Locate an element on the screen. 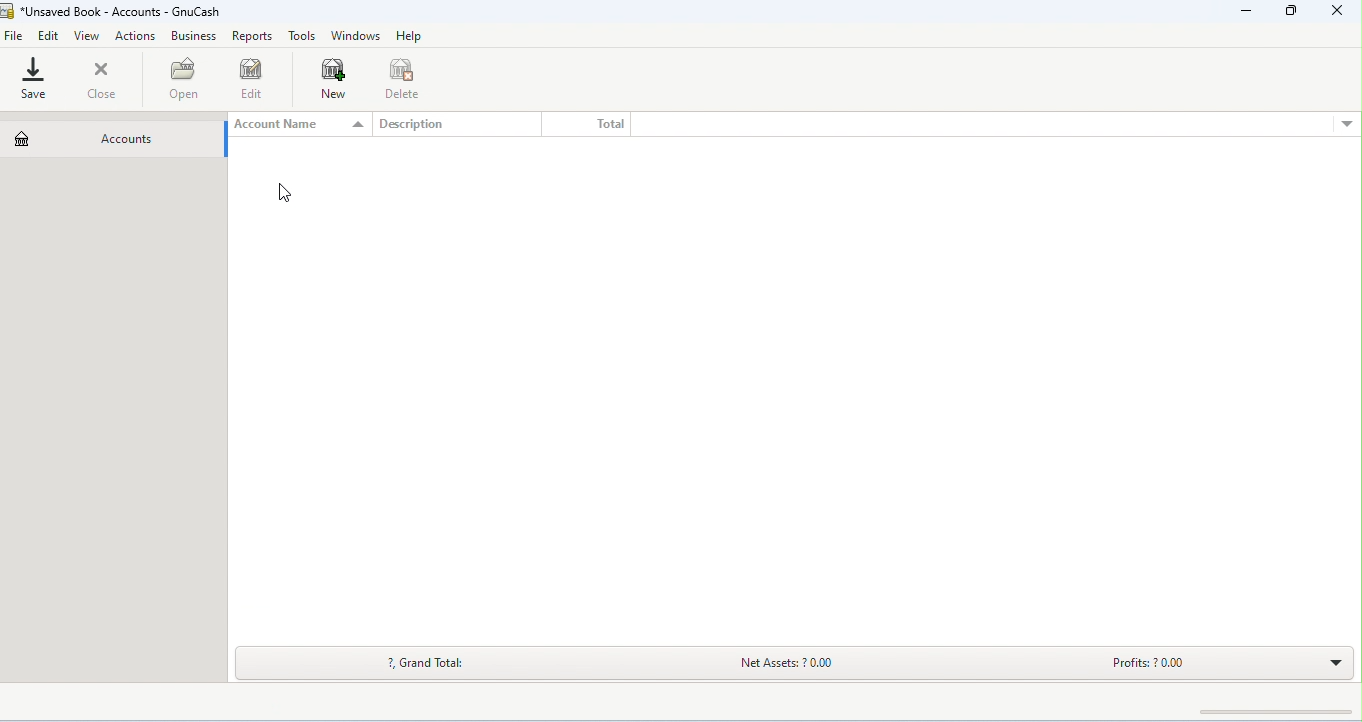 The width and height of the screenshot is (1362, 722). drop down is located at coordinates (1346, 126).